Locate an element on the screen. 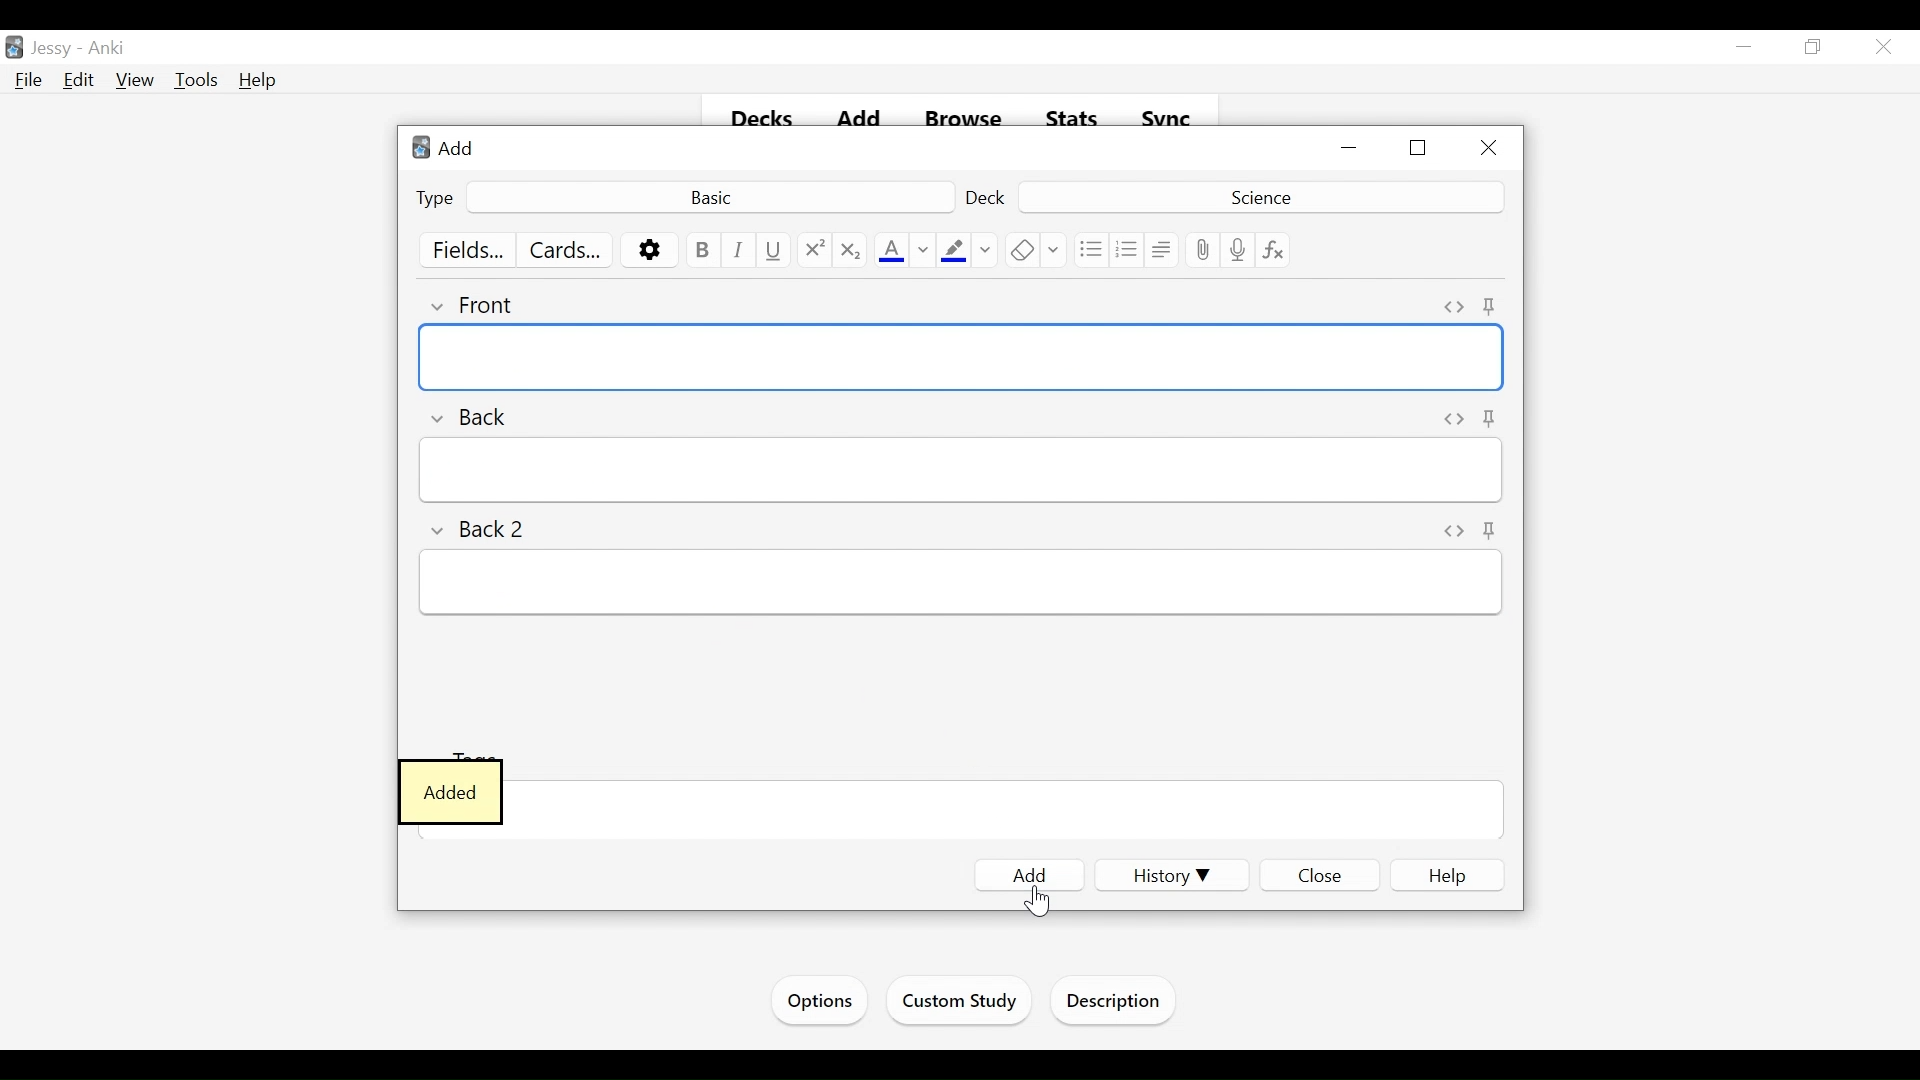  Added is located at coordinates (451, 794).